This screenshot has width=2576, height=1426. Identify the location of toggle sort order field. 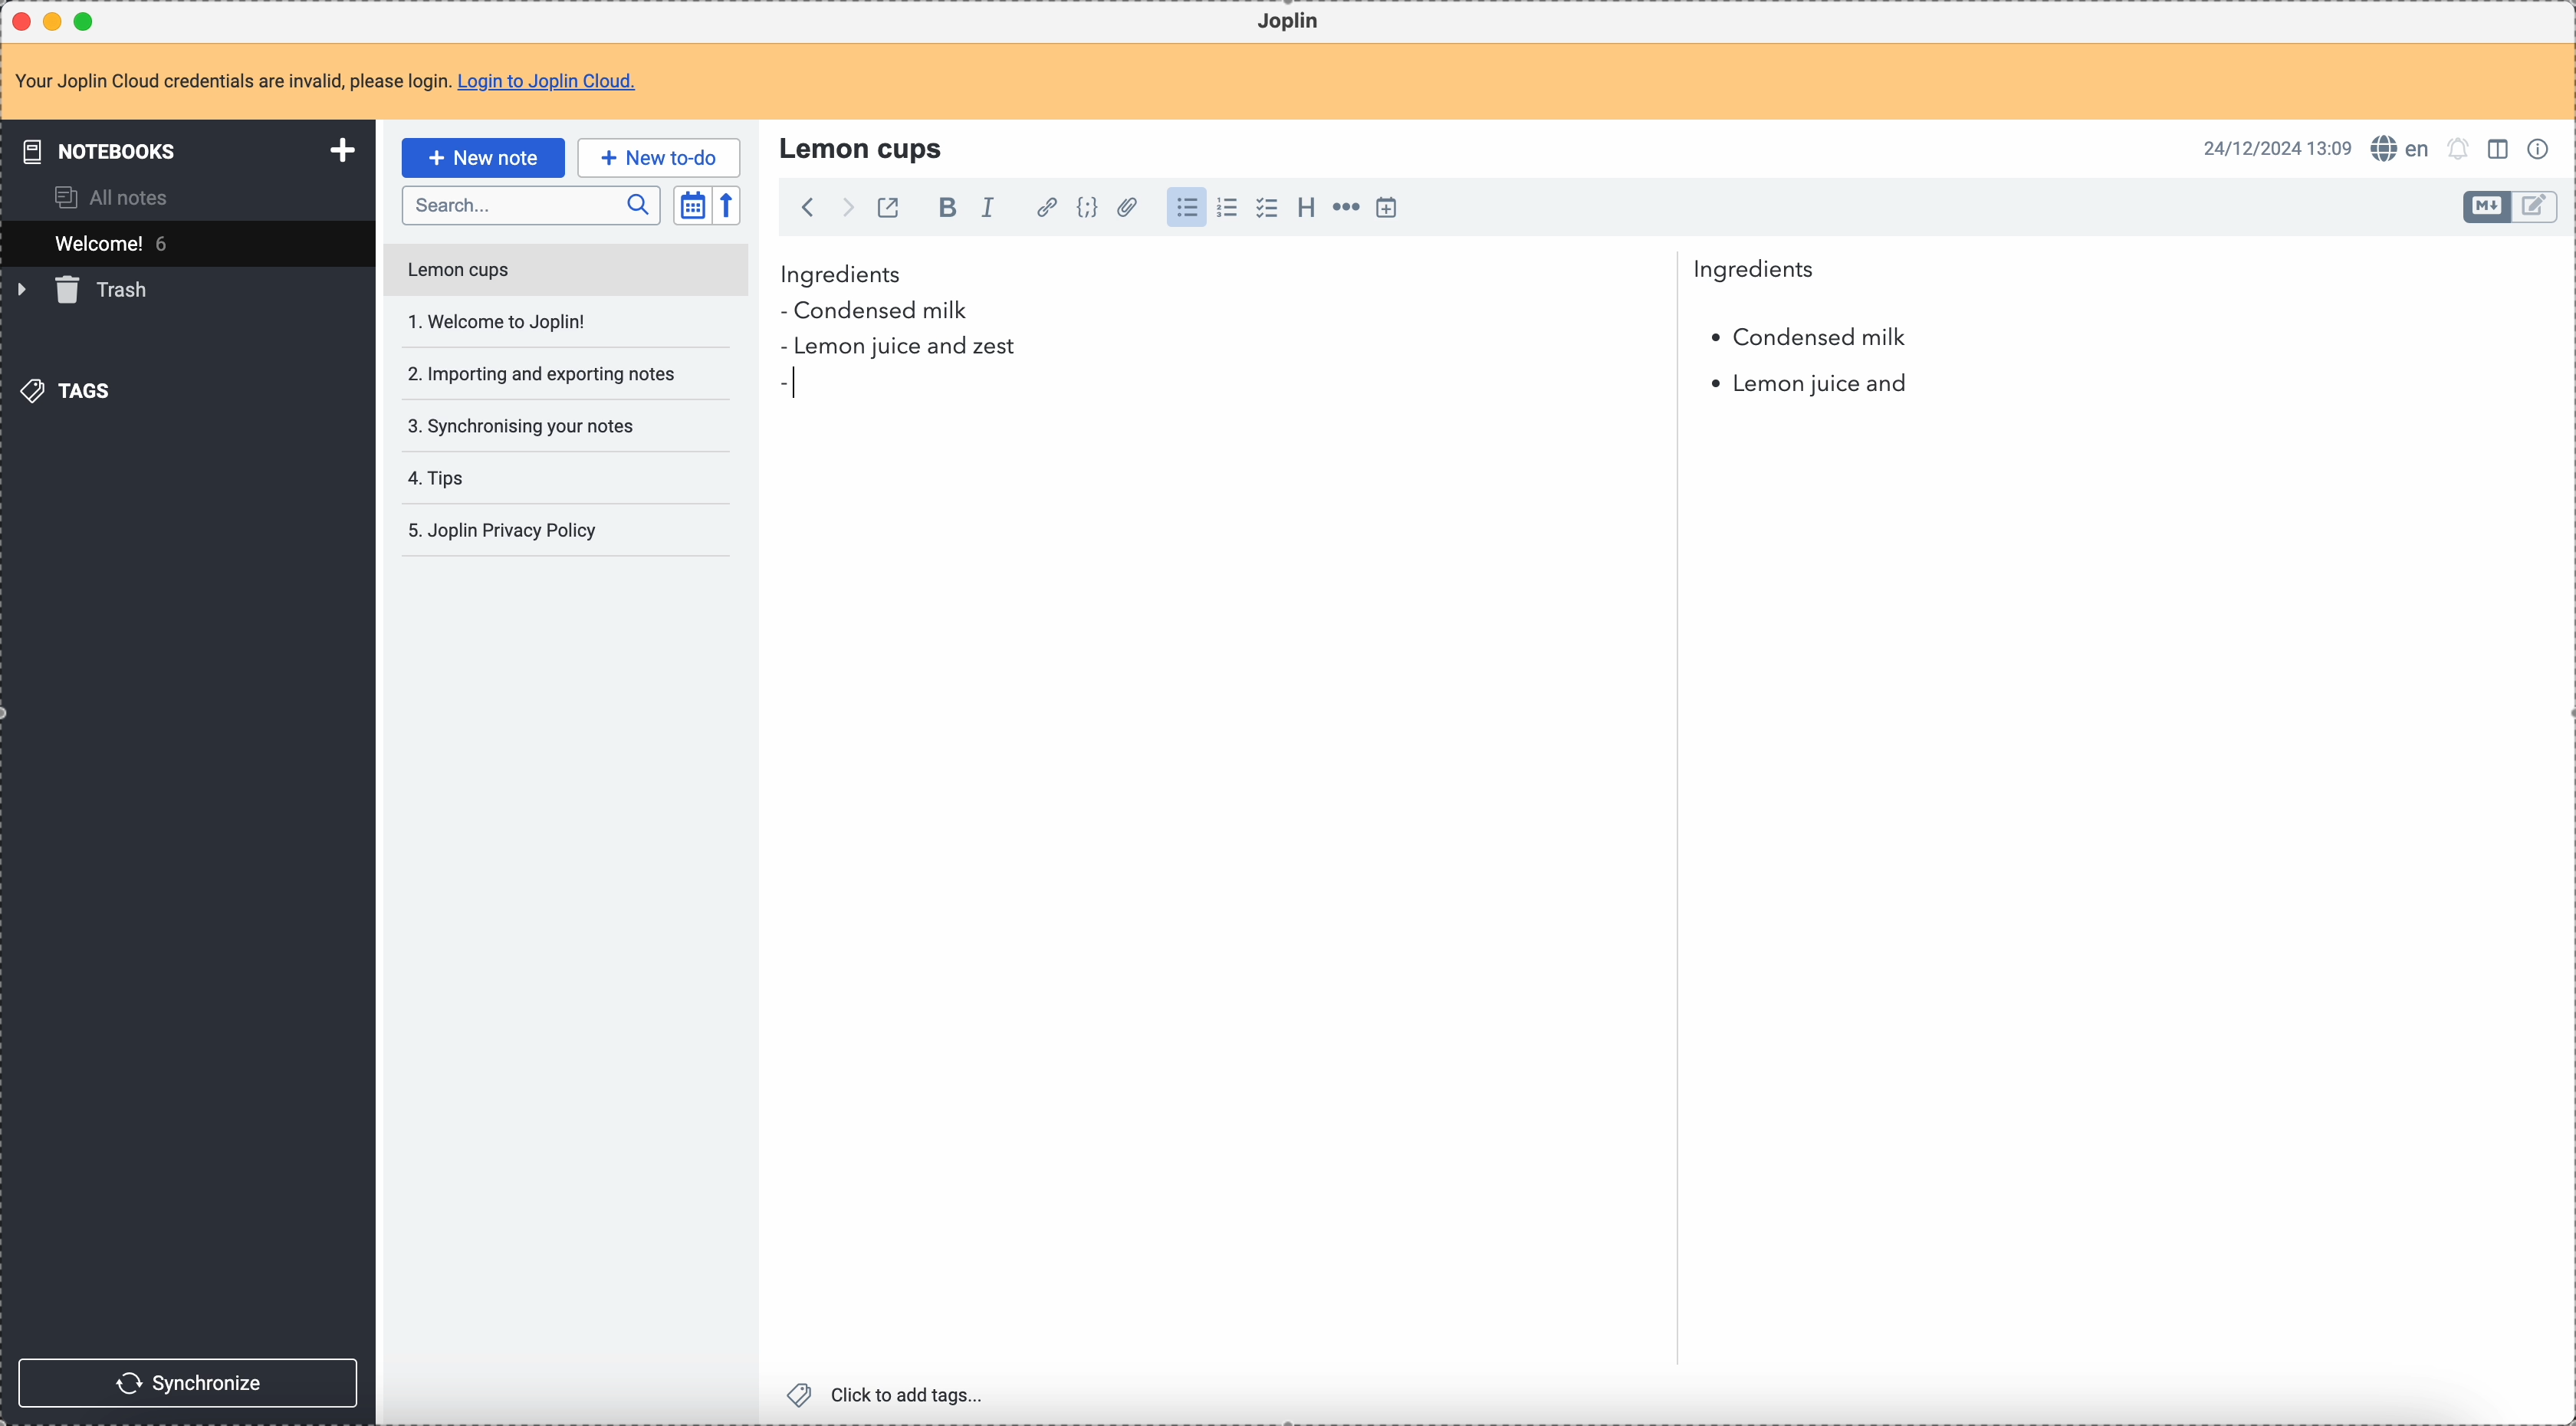
(692, 206).